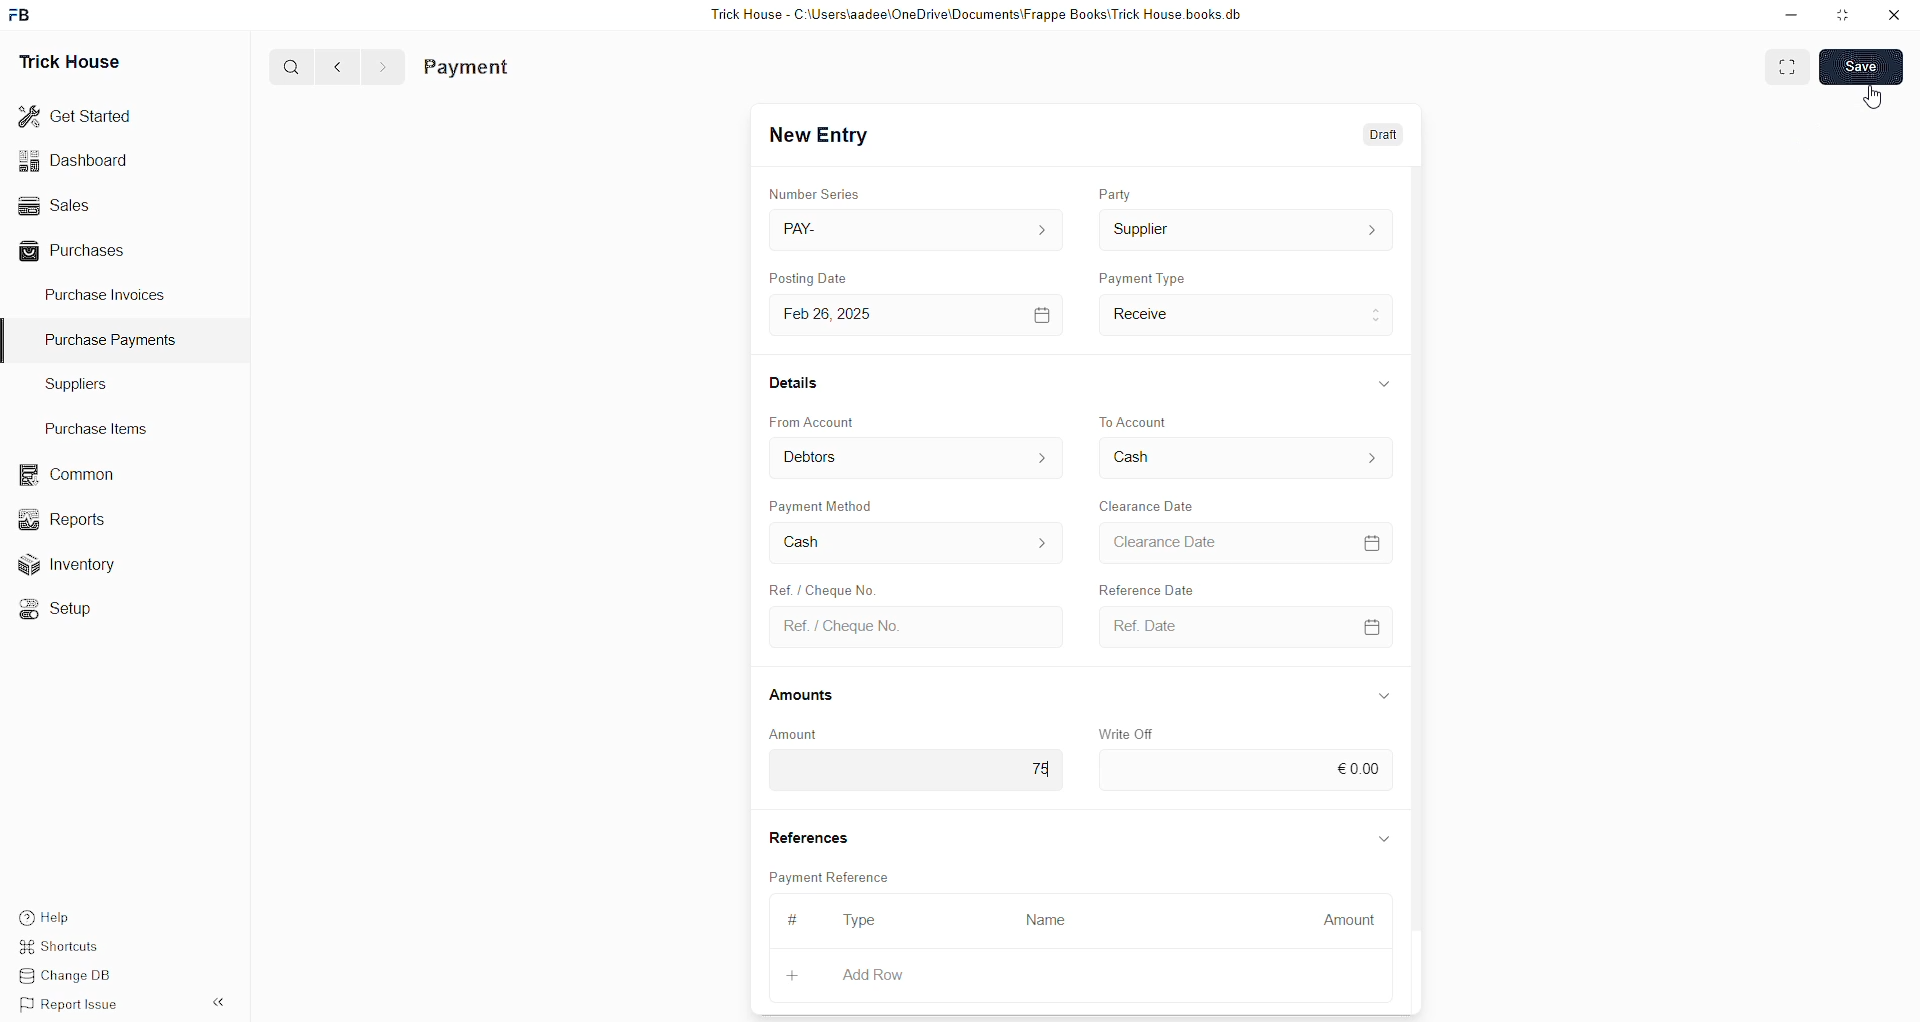 This screenshot has height=1022, width=1920. Describe the element at coordinates (1242, 459) in the screenshot. I see `To Account ` at that location.